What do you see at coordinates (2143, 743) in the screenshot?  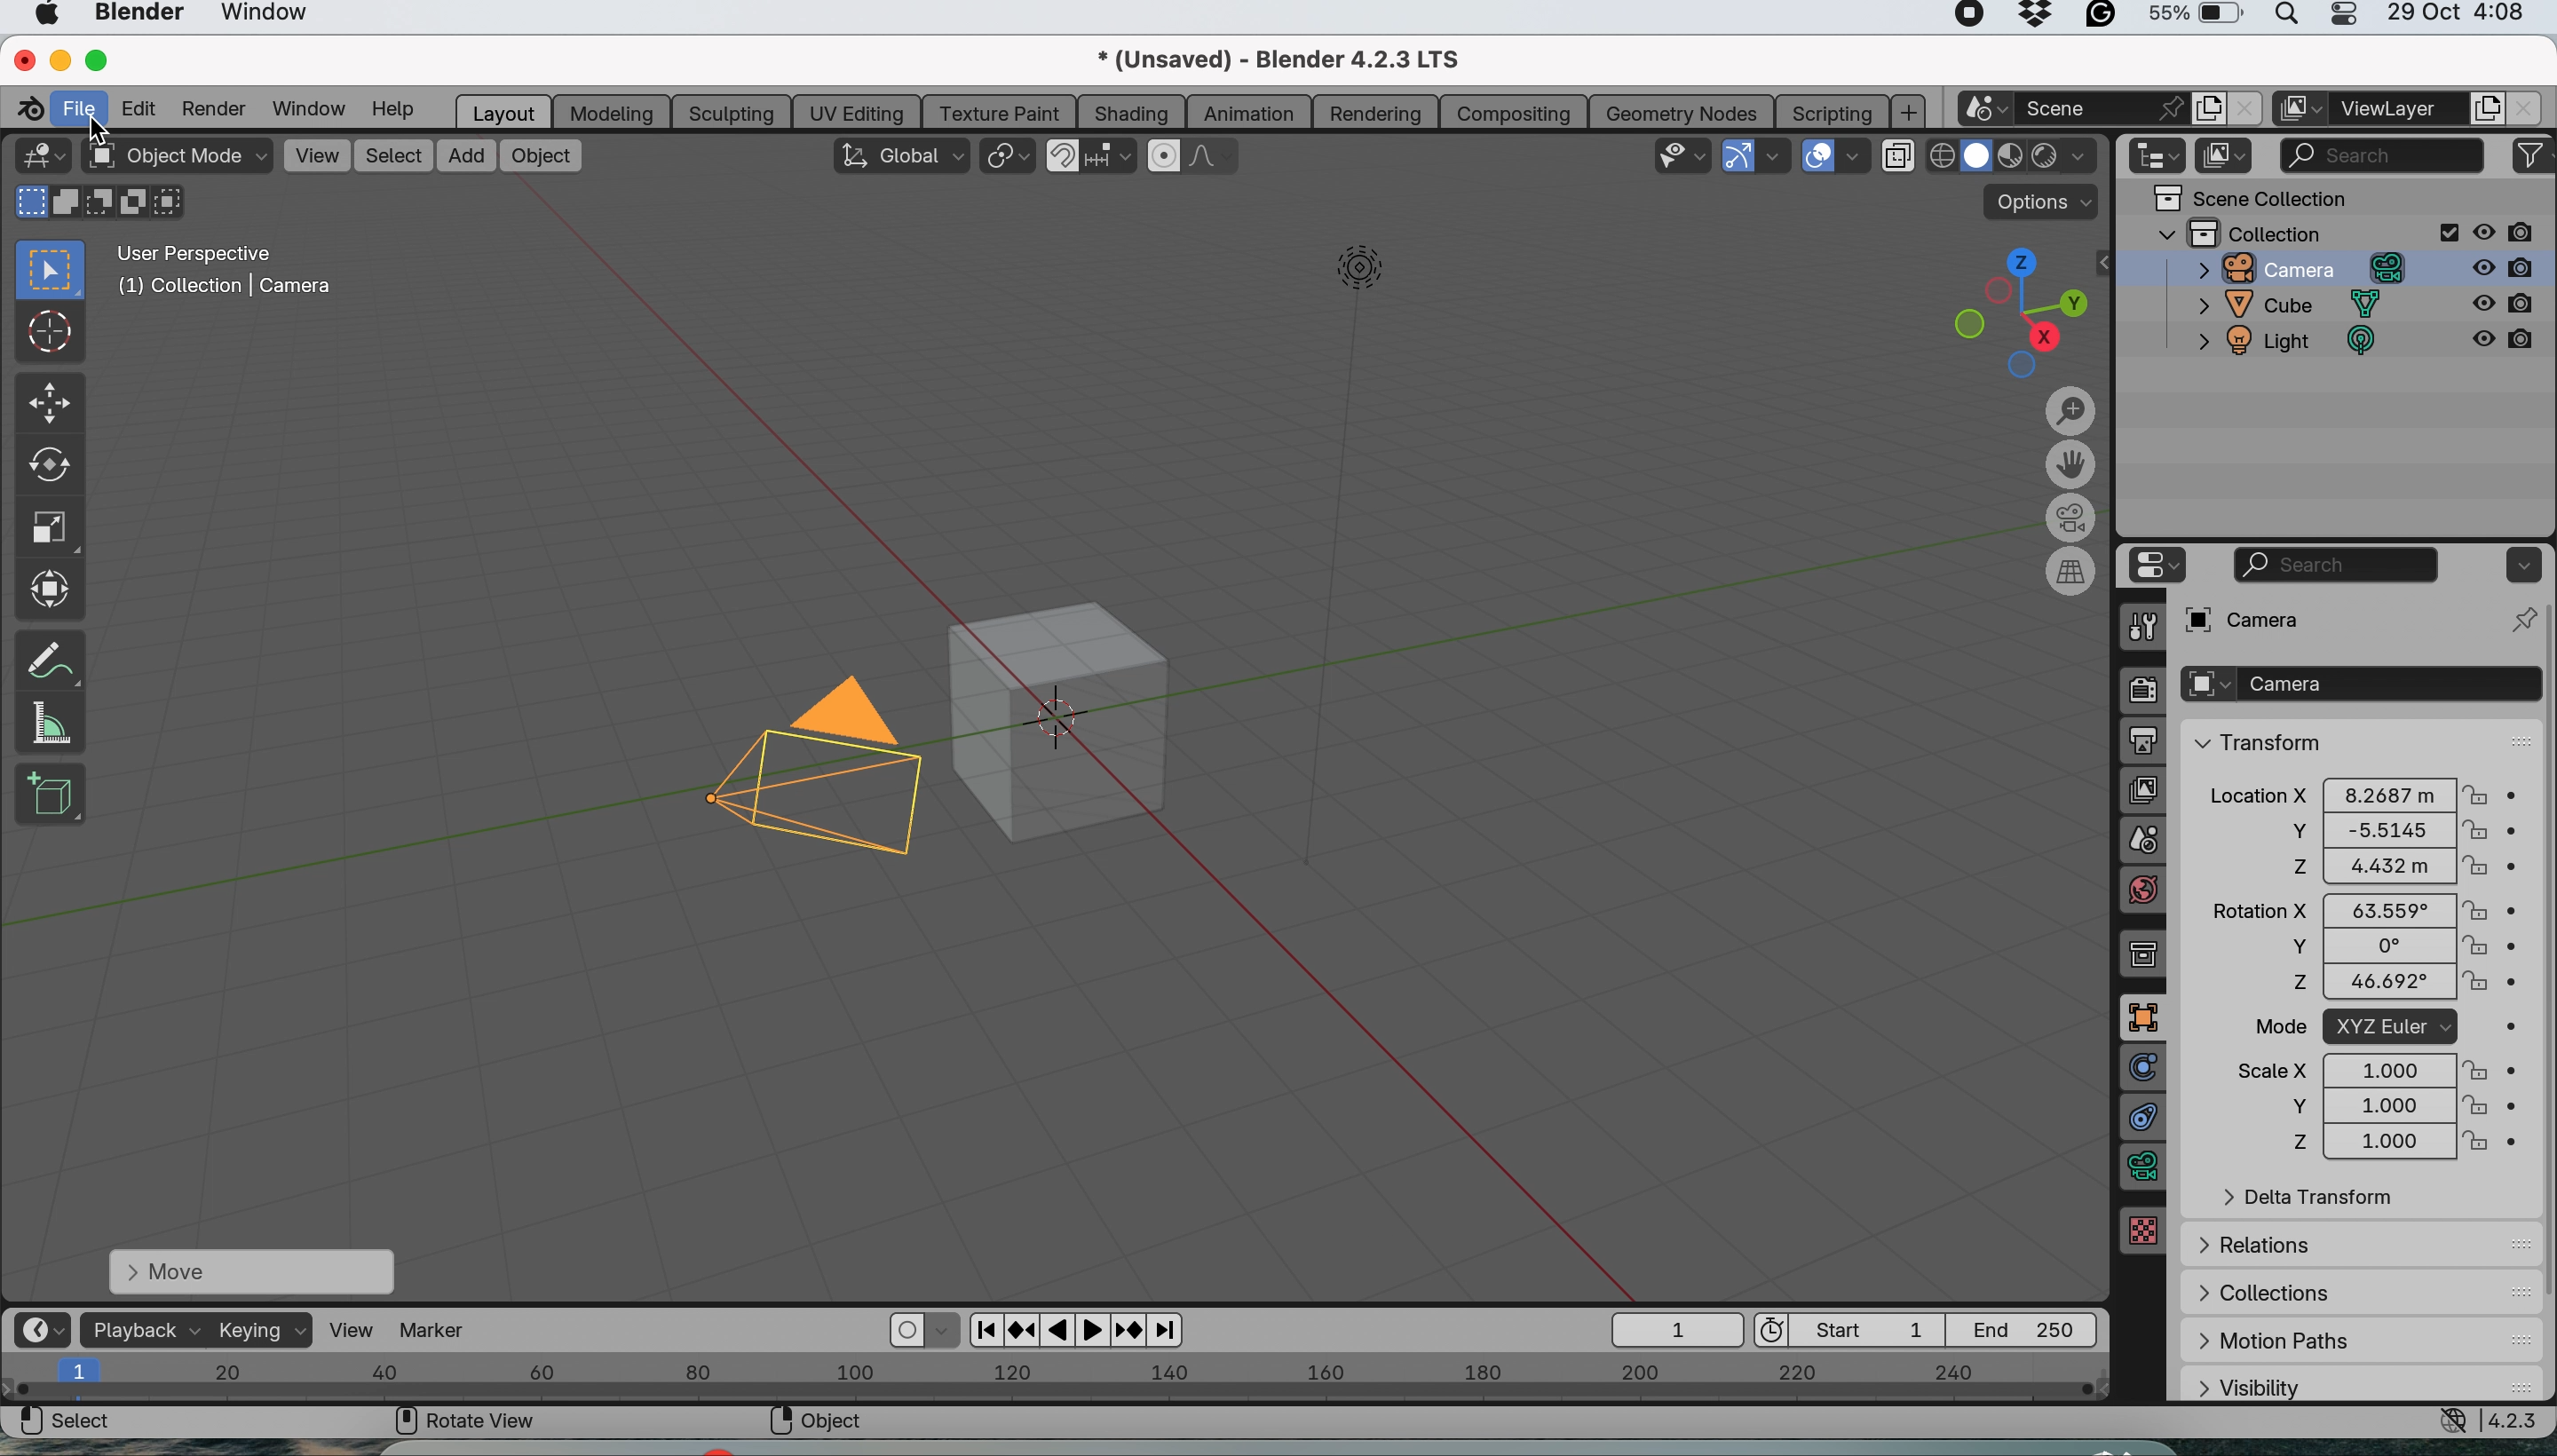 I see `output` at bounding box center [2143, 743].